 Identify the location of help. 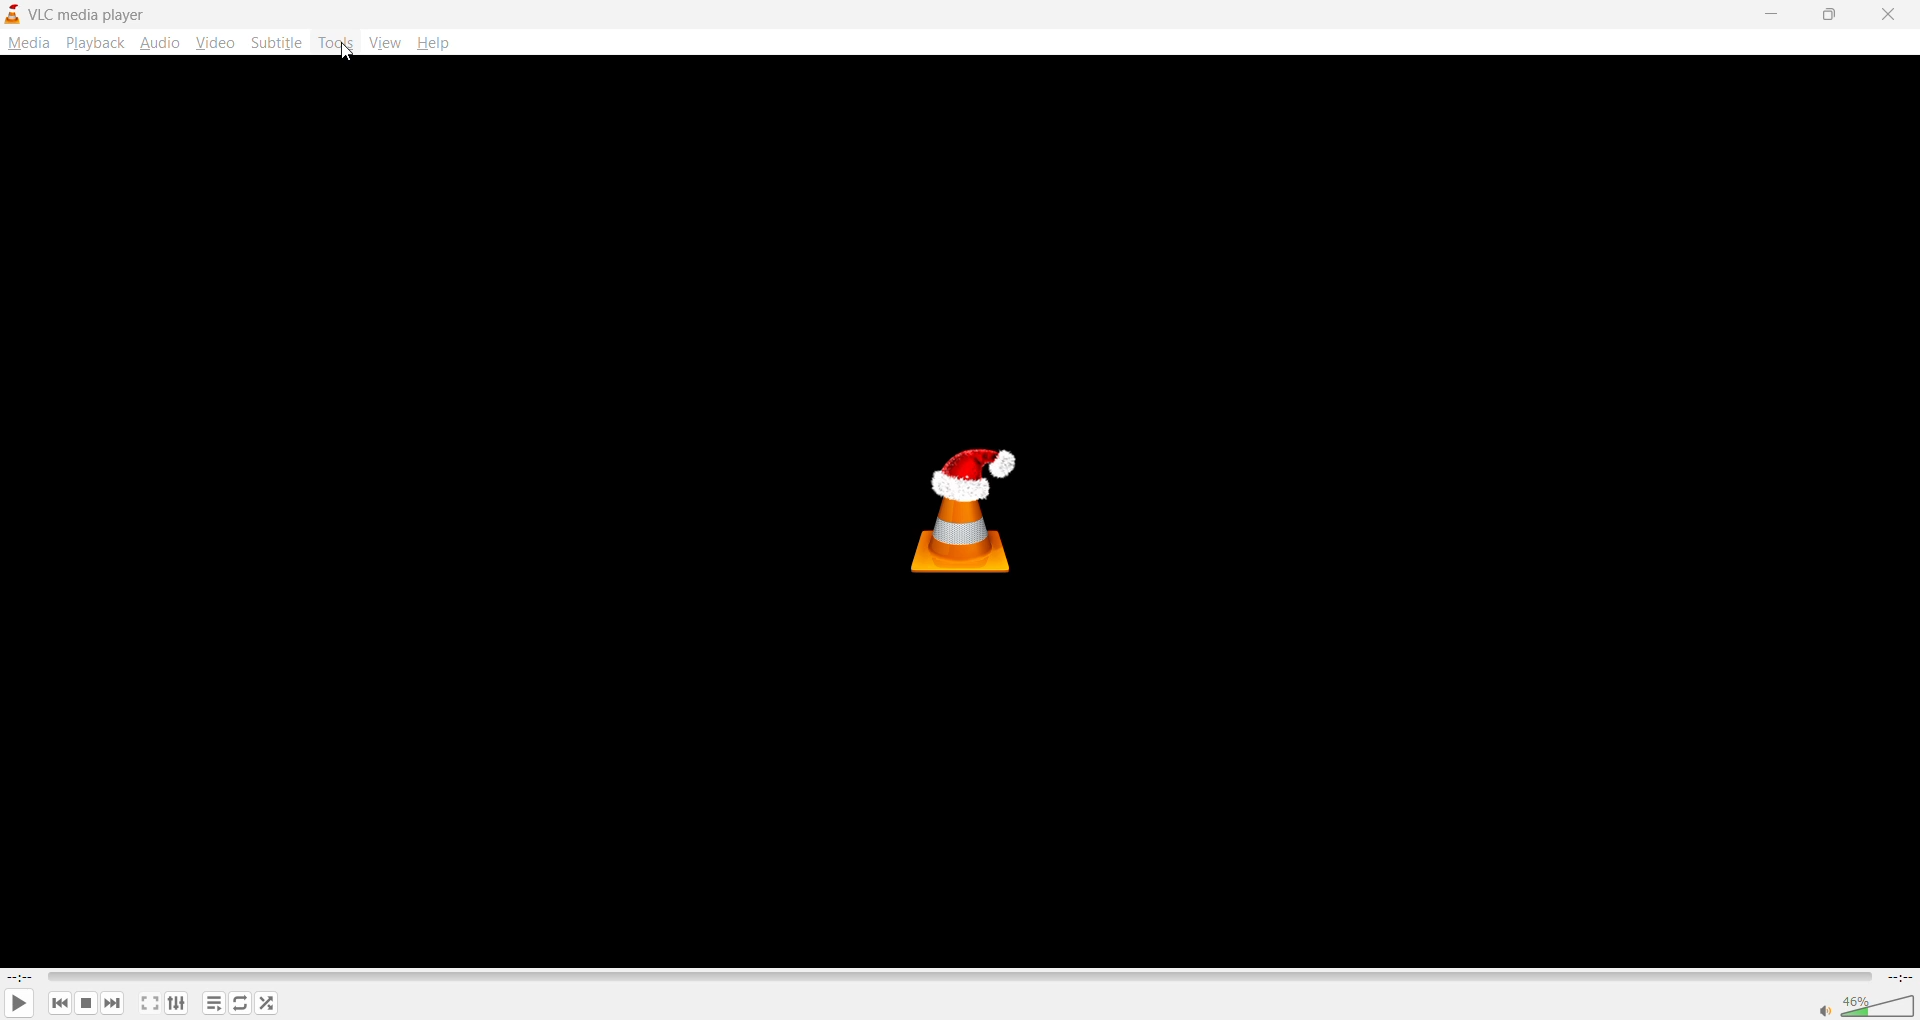
(432, 42).